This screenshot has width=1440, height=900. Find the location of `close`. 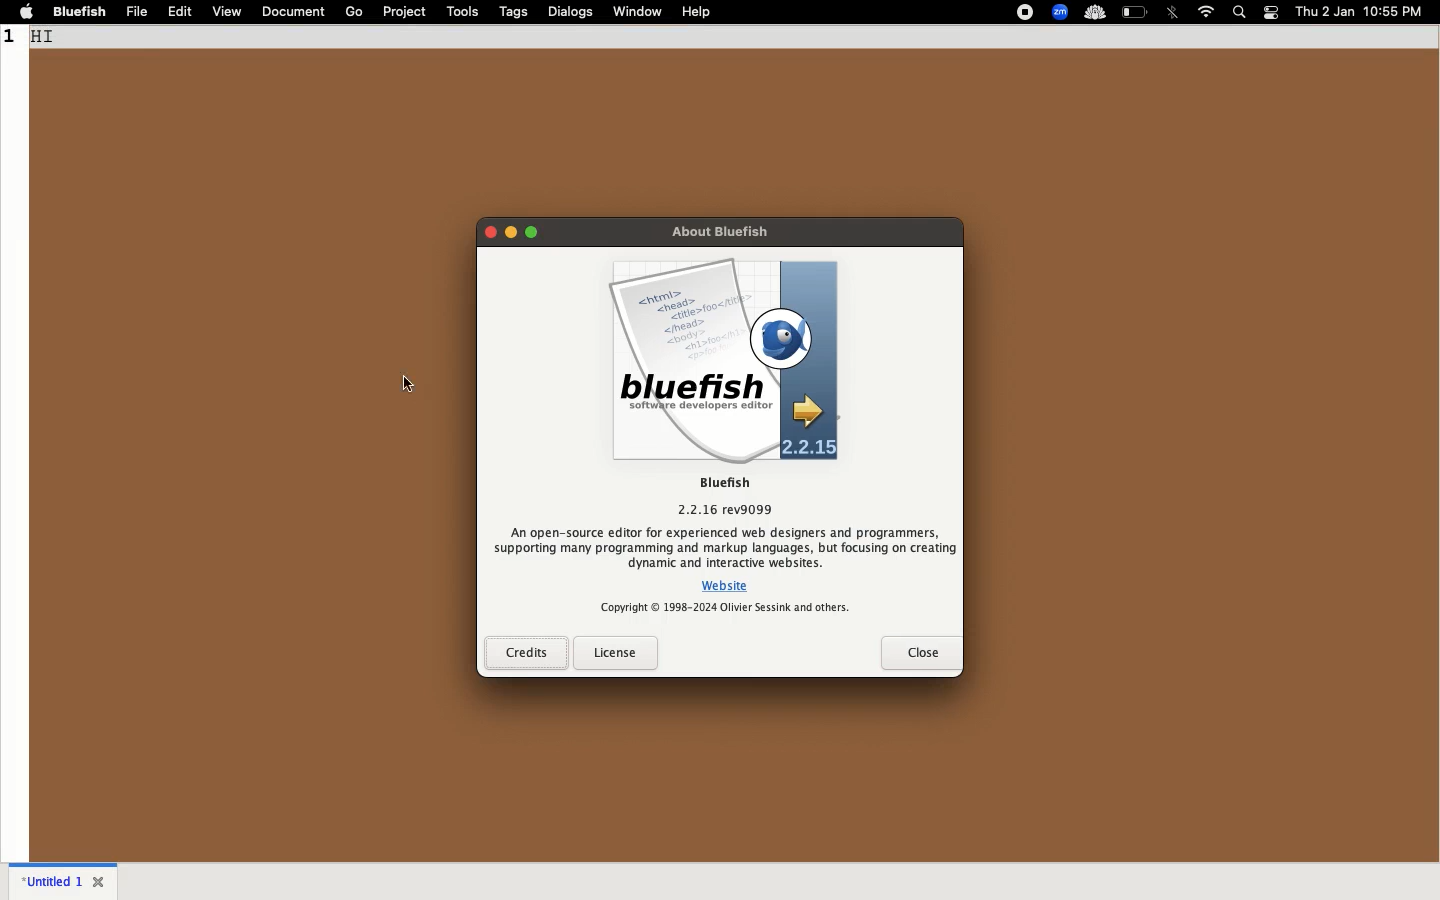

close is located at coordinates (490, 232).